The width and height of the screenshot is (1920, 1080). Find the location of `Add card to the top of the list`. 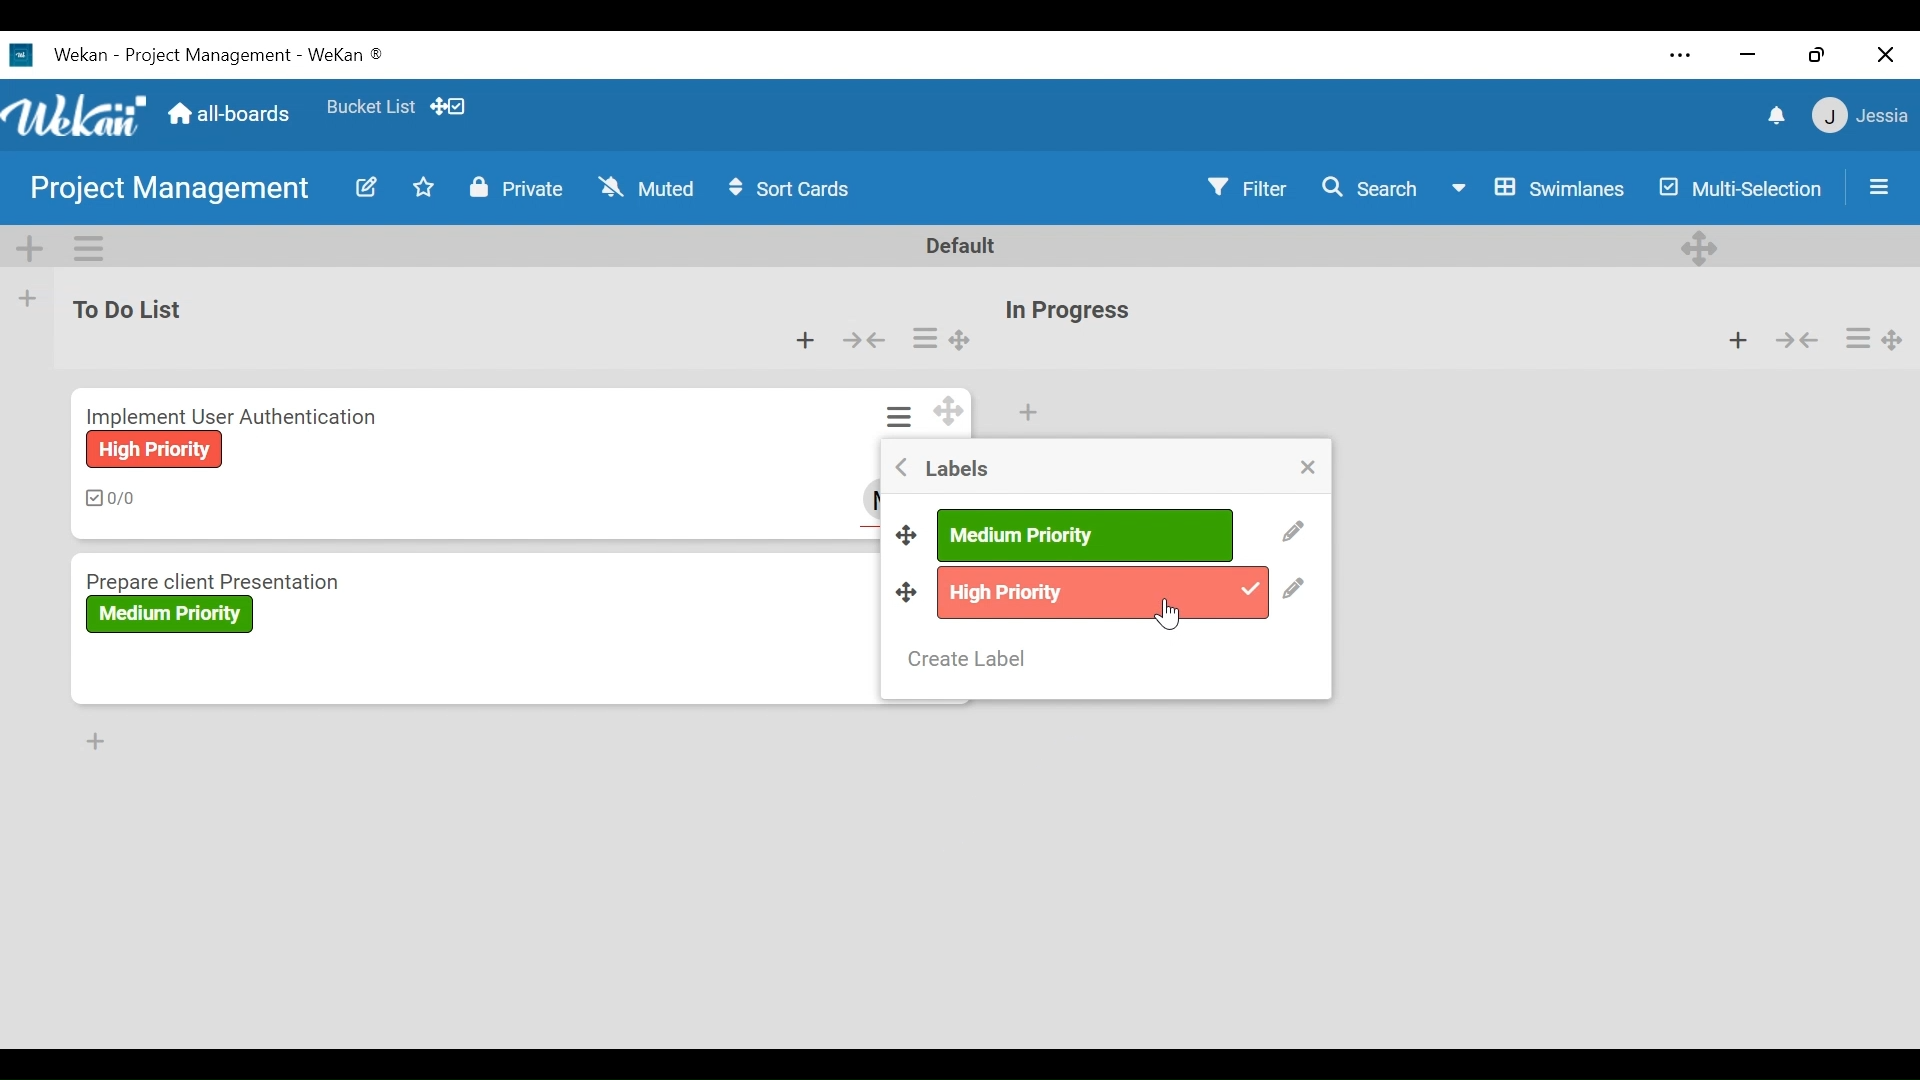

Add card to the top of the list is located at coordinates (808, 341).